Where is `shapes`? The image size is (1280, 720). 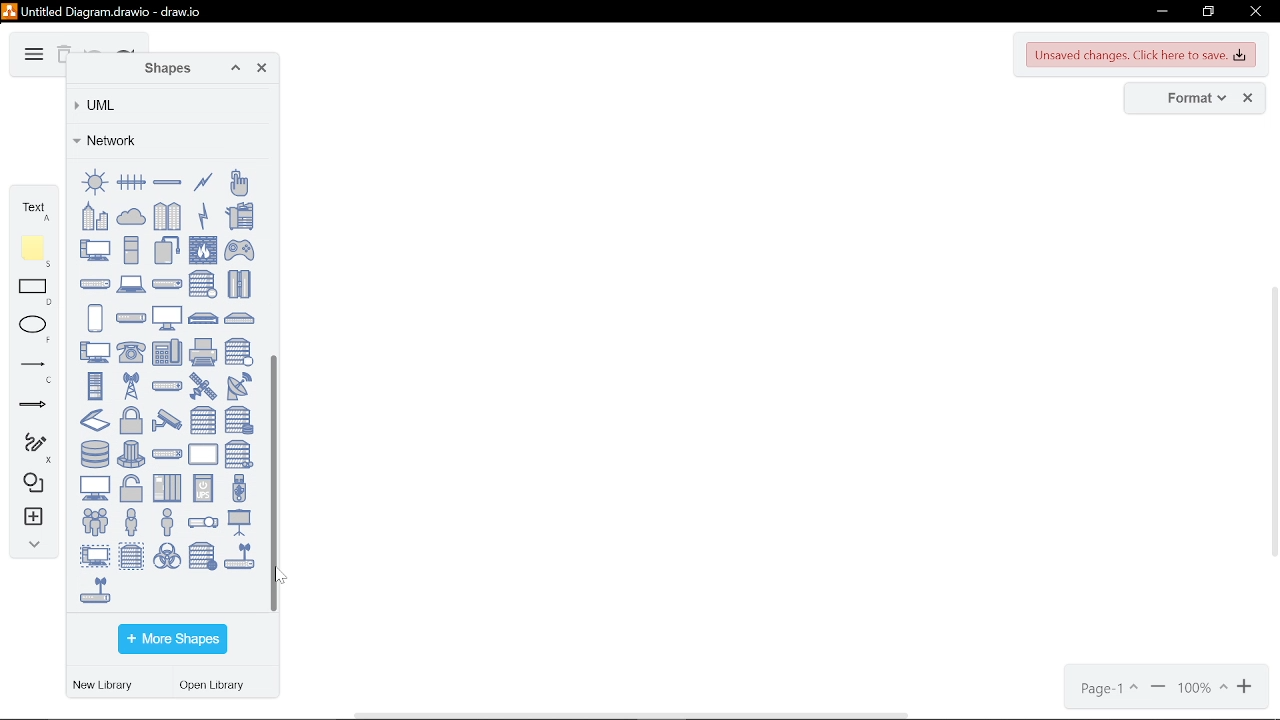 shapes is located at coordinates (162, 69).